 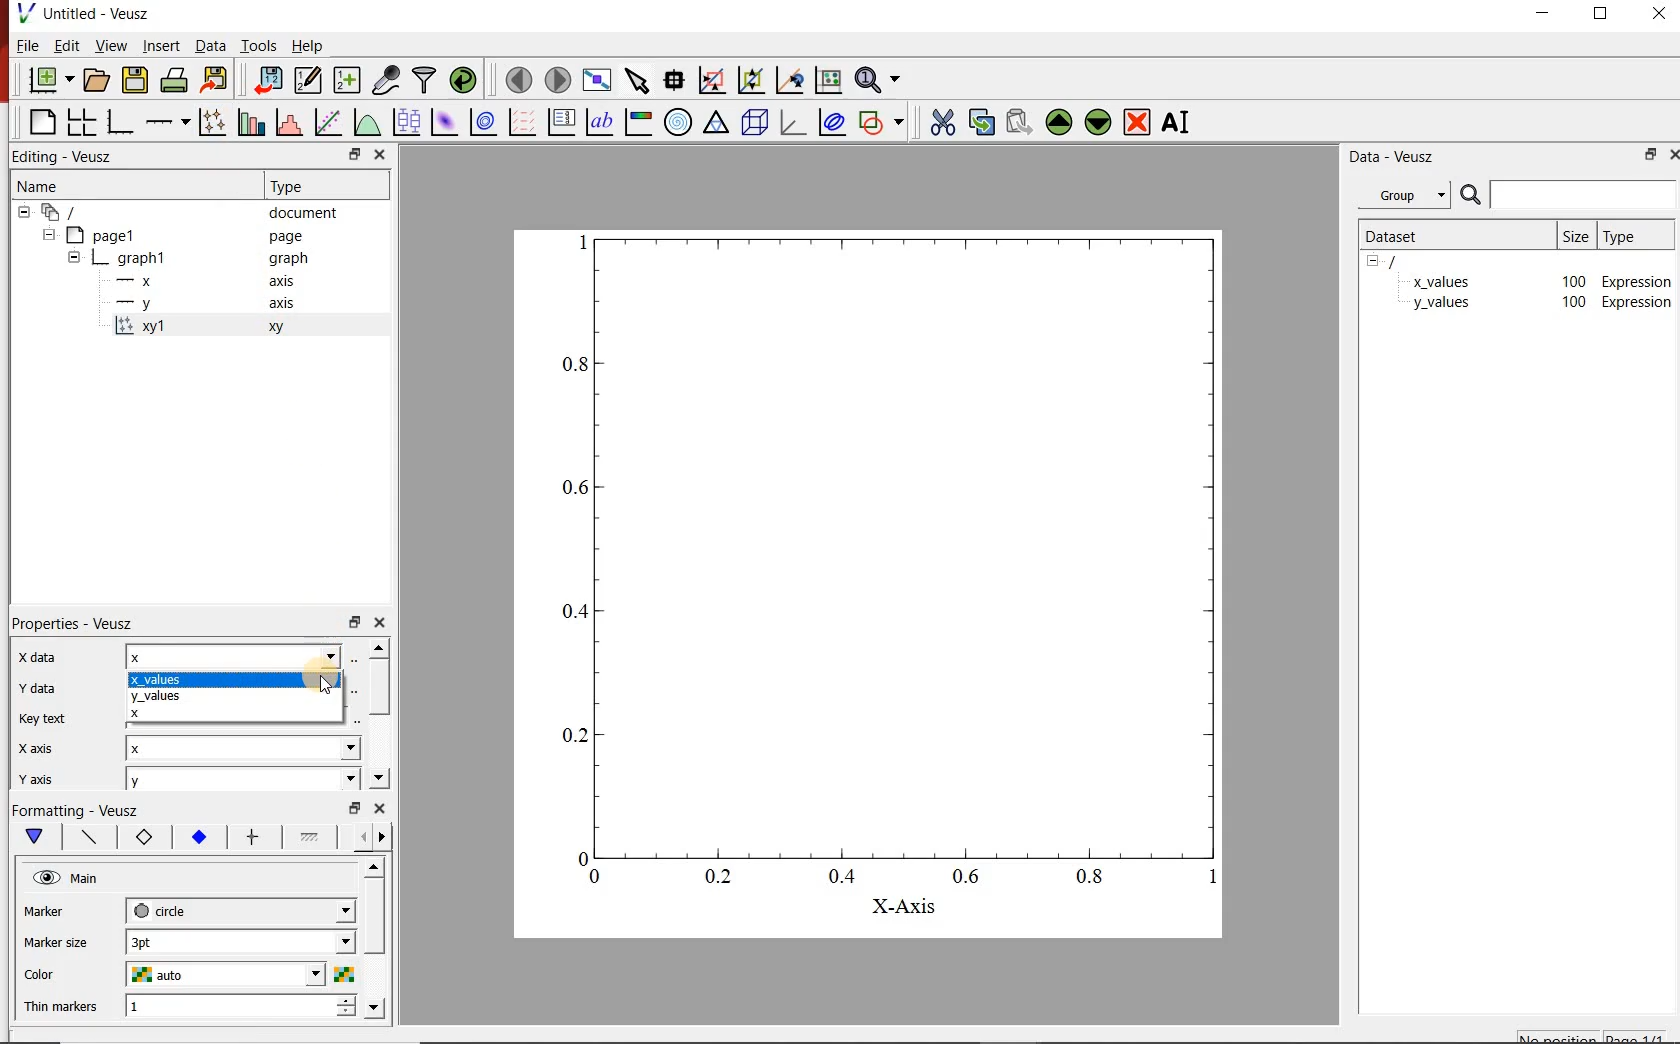 I want to click on marker fill, so click(x=198, y=836).